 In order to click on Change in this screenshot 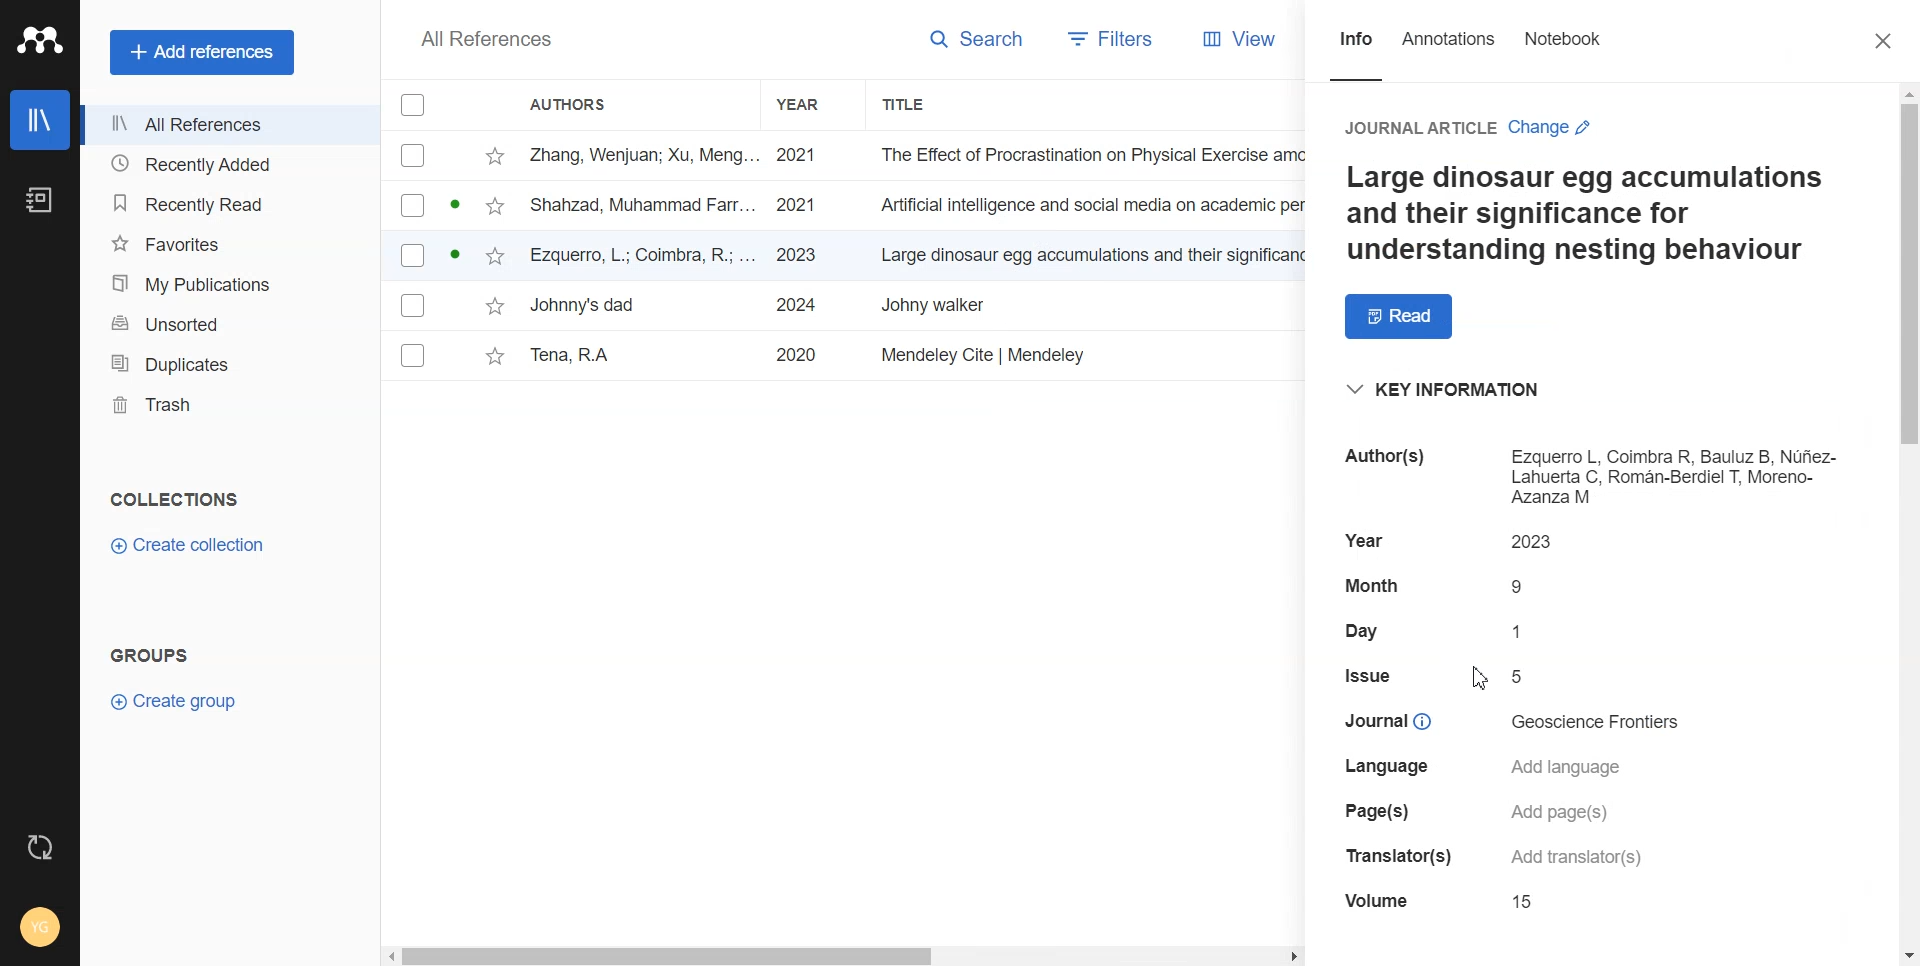, I will do `click(1557, 126)`.